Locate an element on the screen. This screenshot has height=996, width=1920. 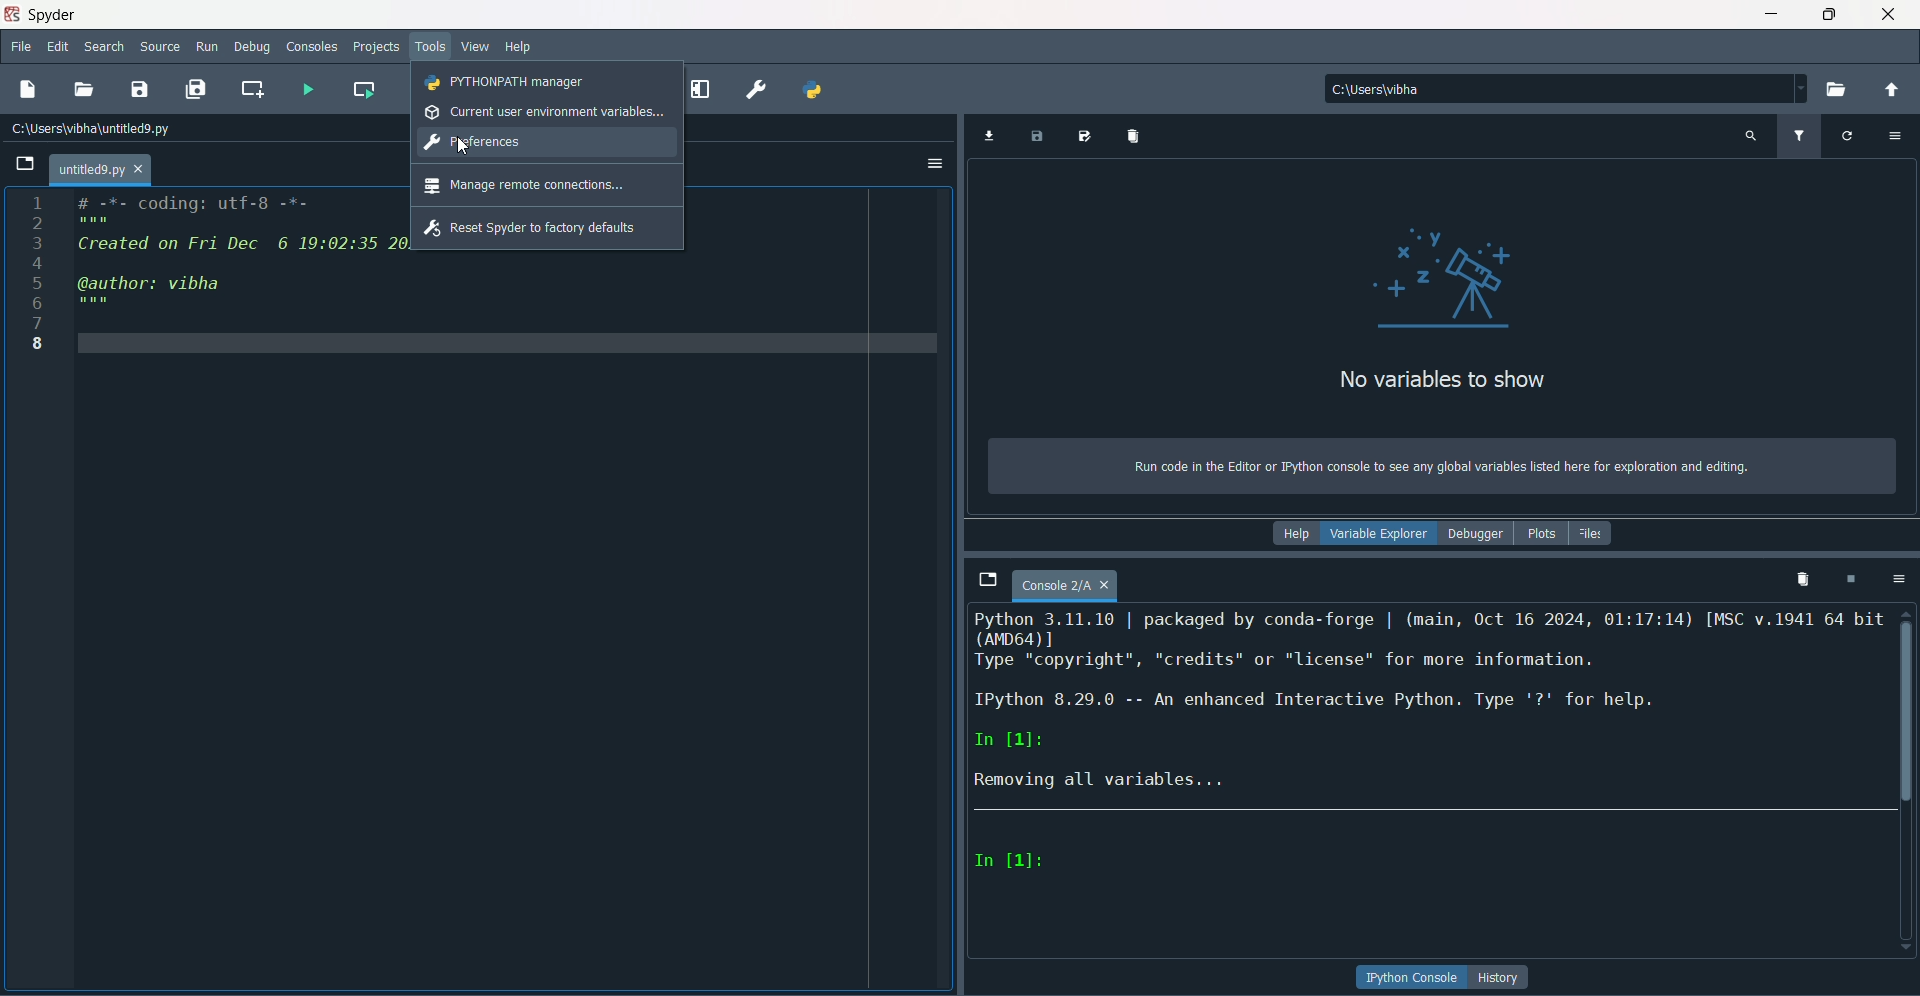
File path is located at coordinates (95, 128).